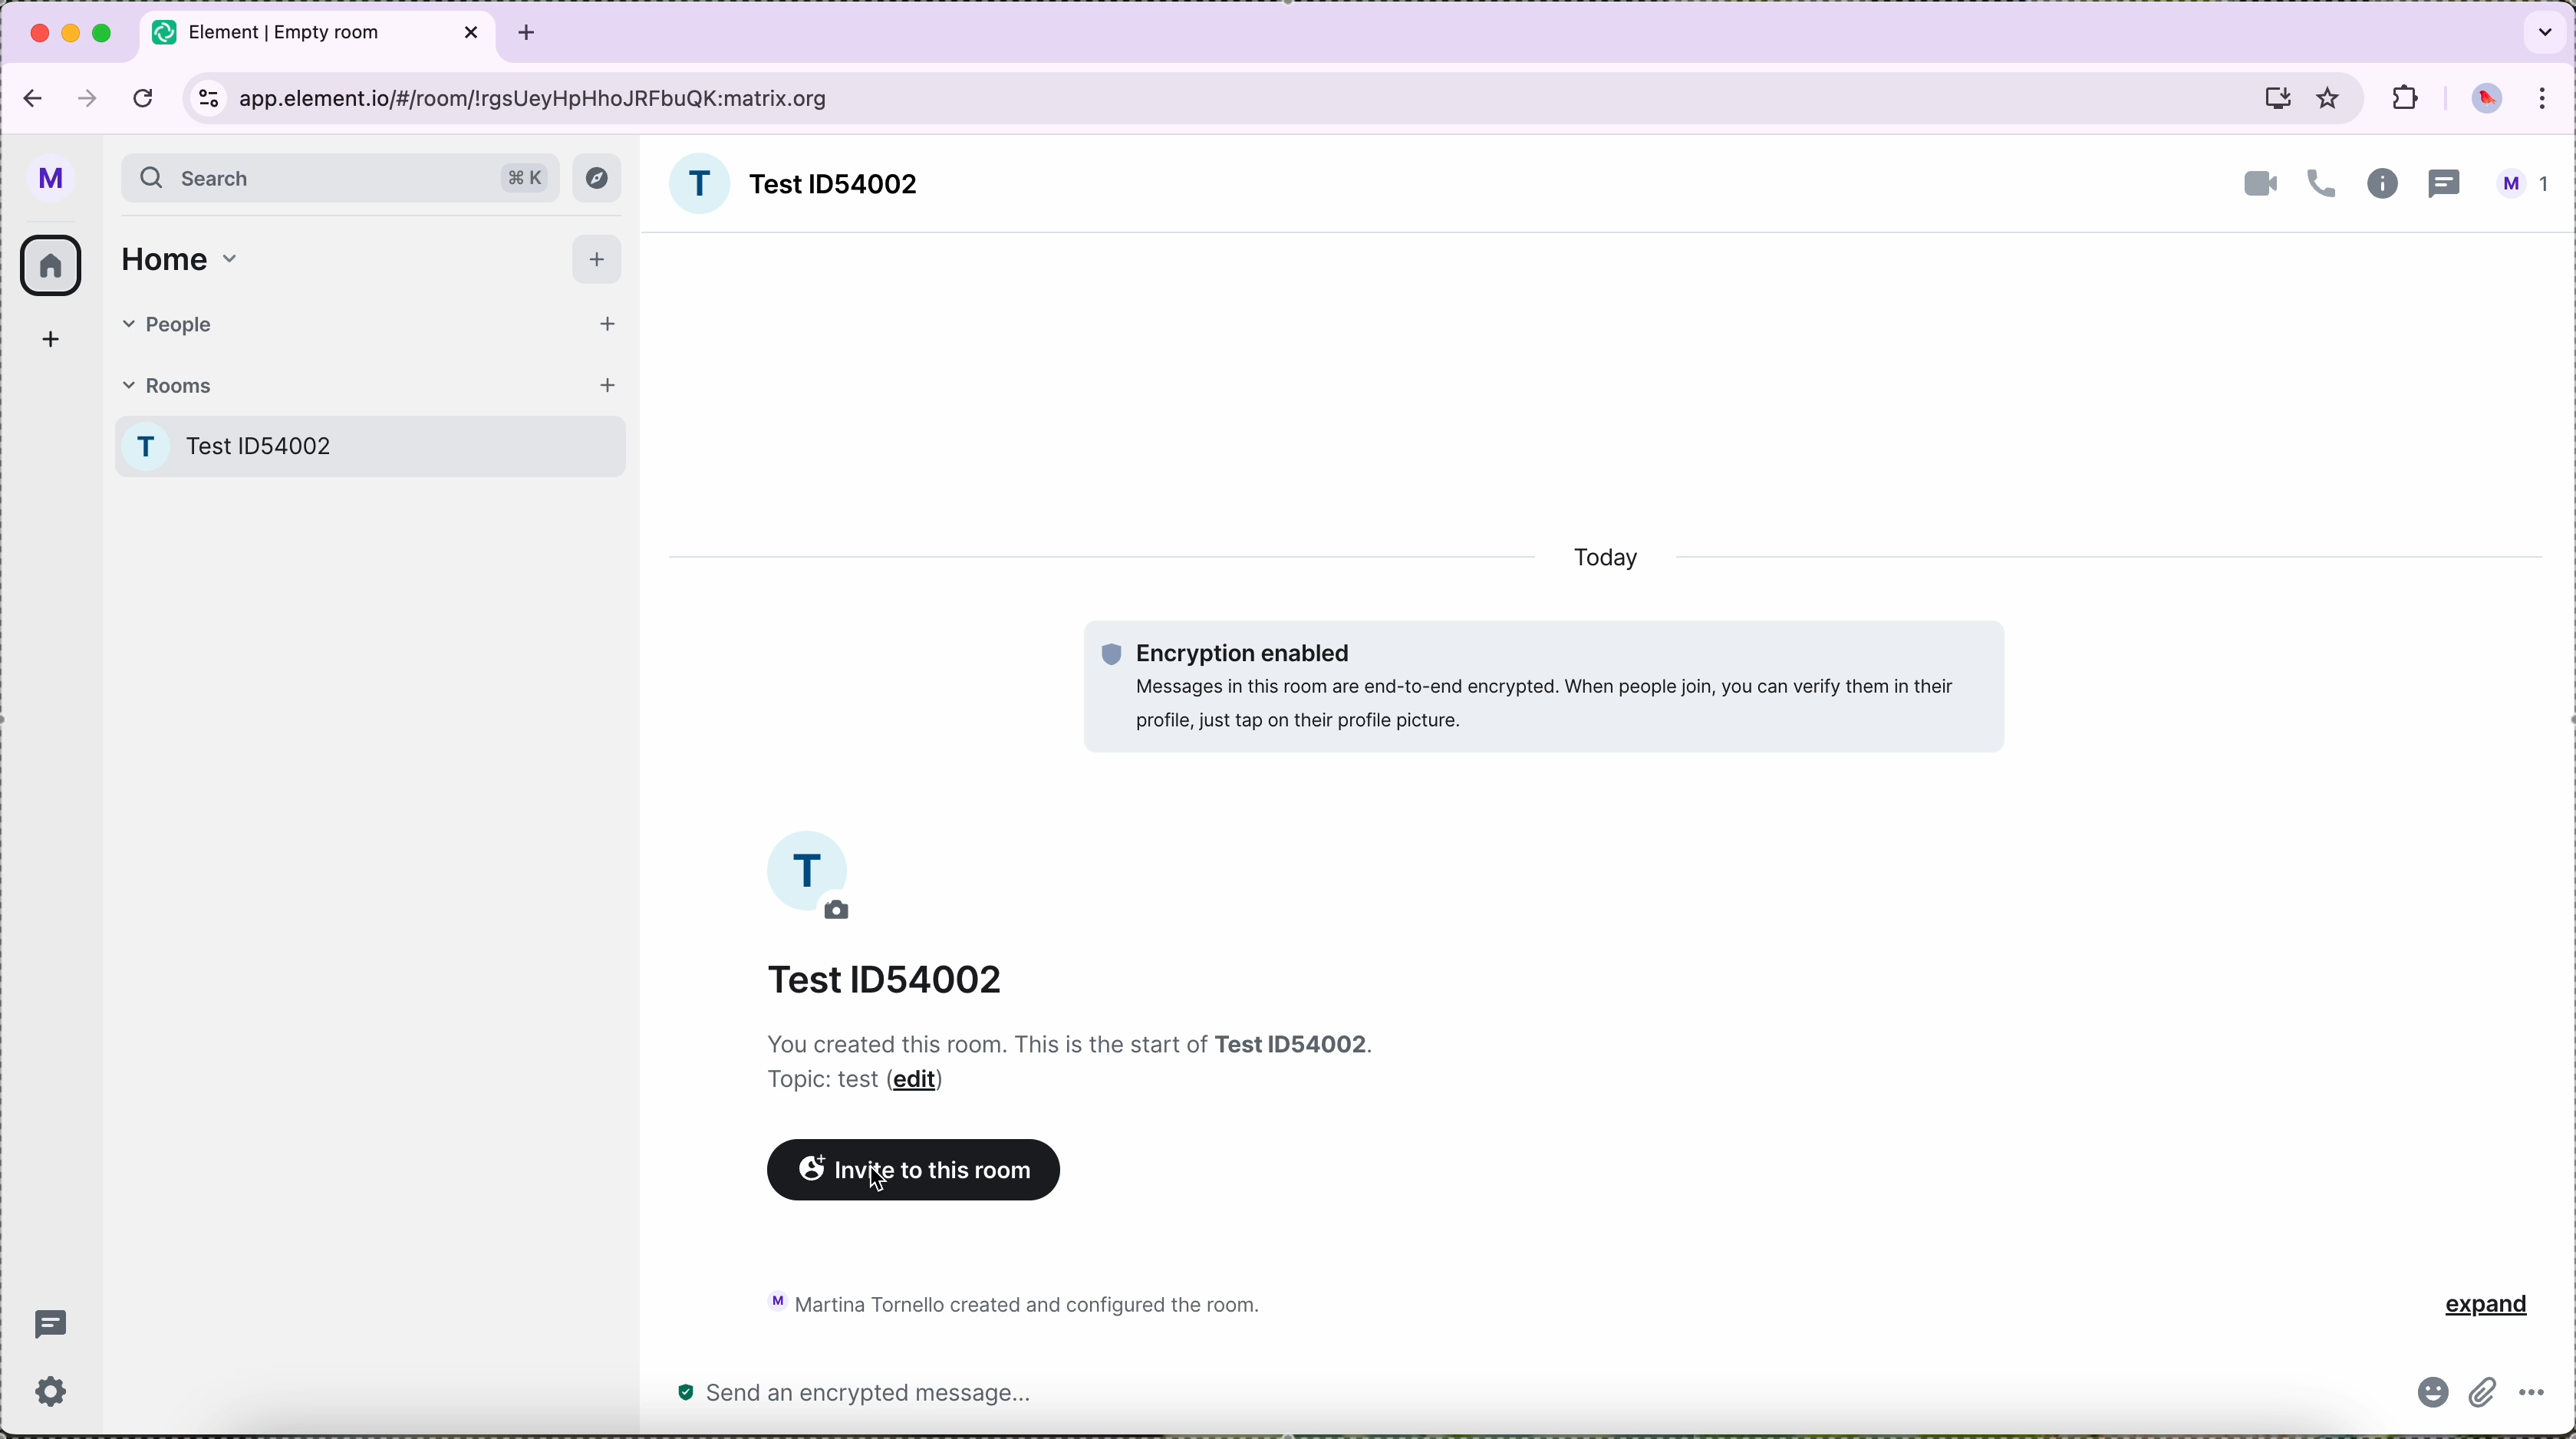 This screenshot has width=2576, height=1439. What do you see at coordinates (144, 97) in the screenshot?
I see `refresh the page` at bounding box center [144, 97].